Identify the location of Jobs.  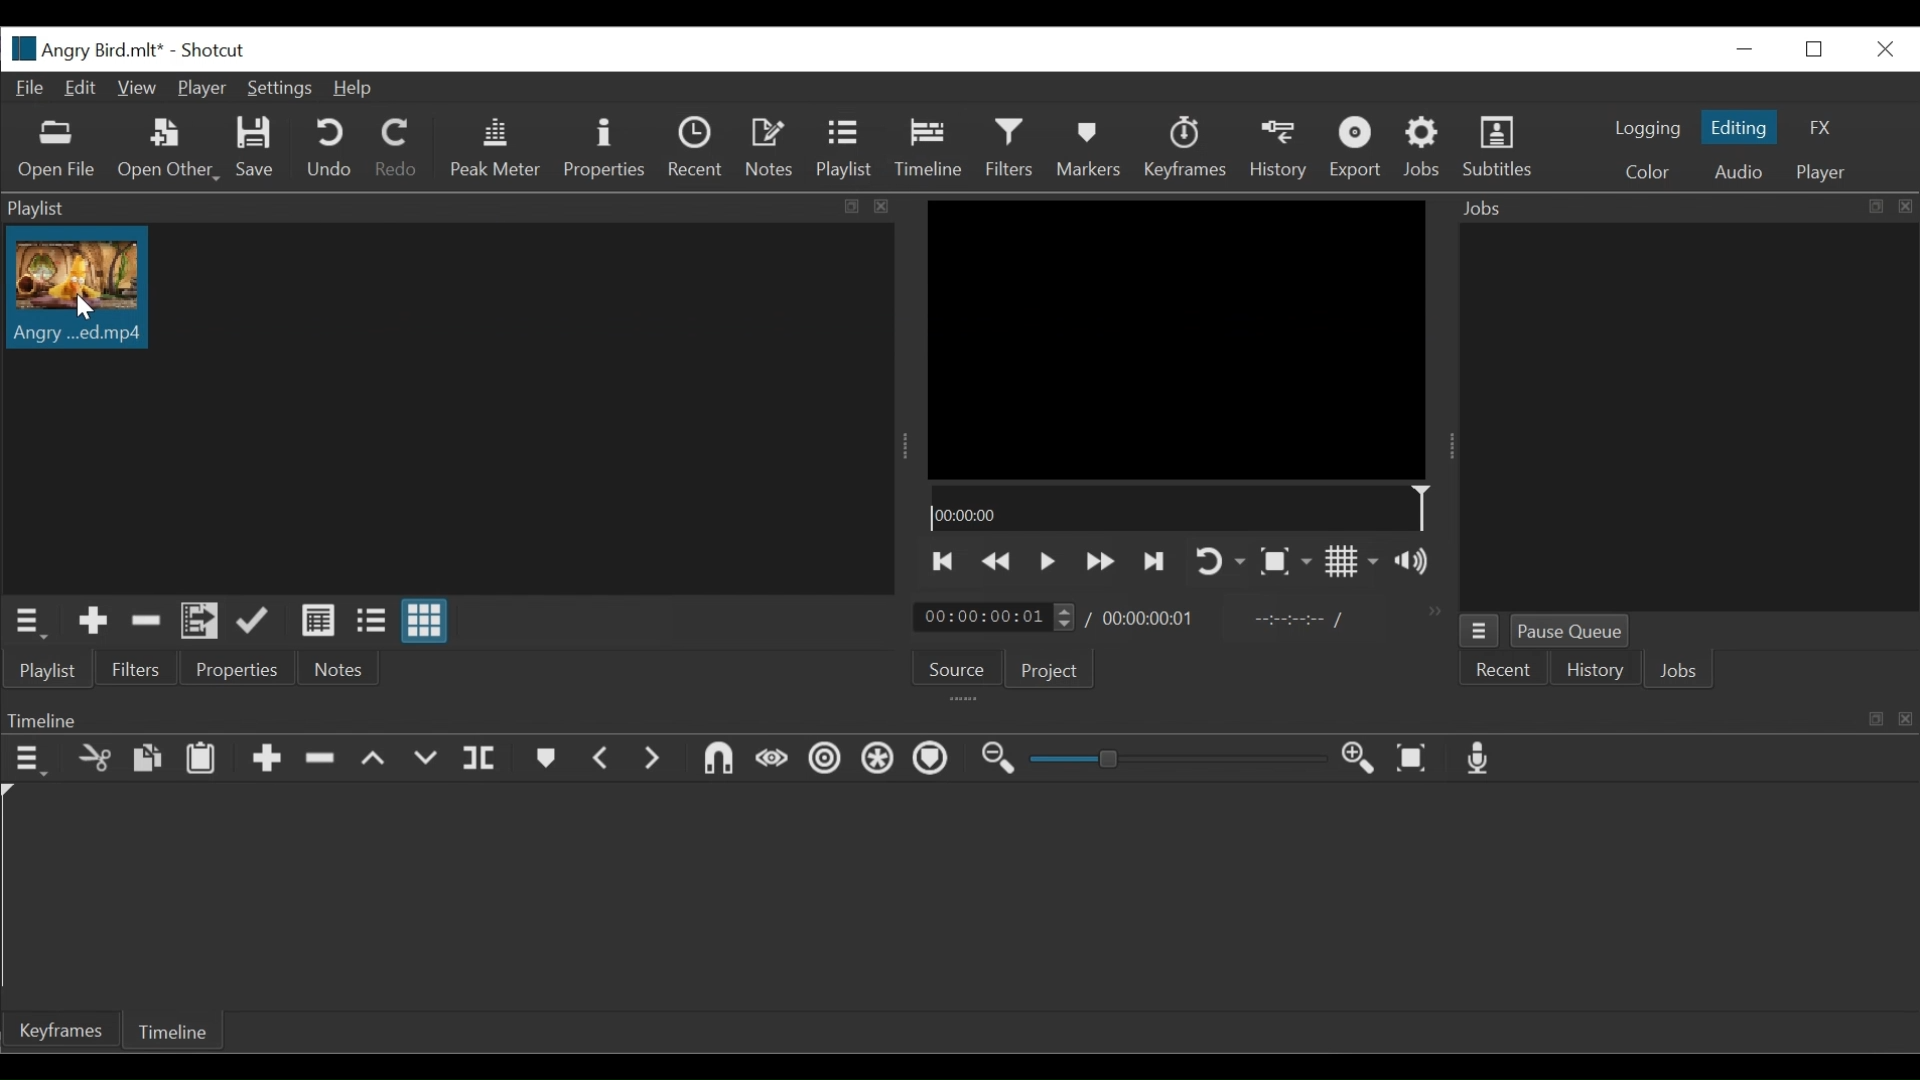
(1682, 670).